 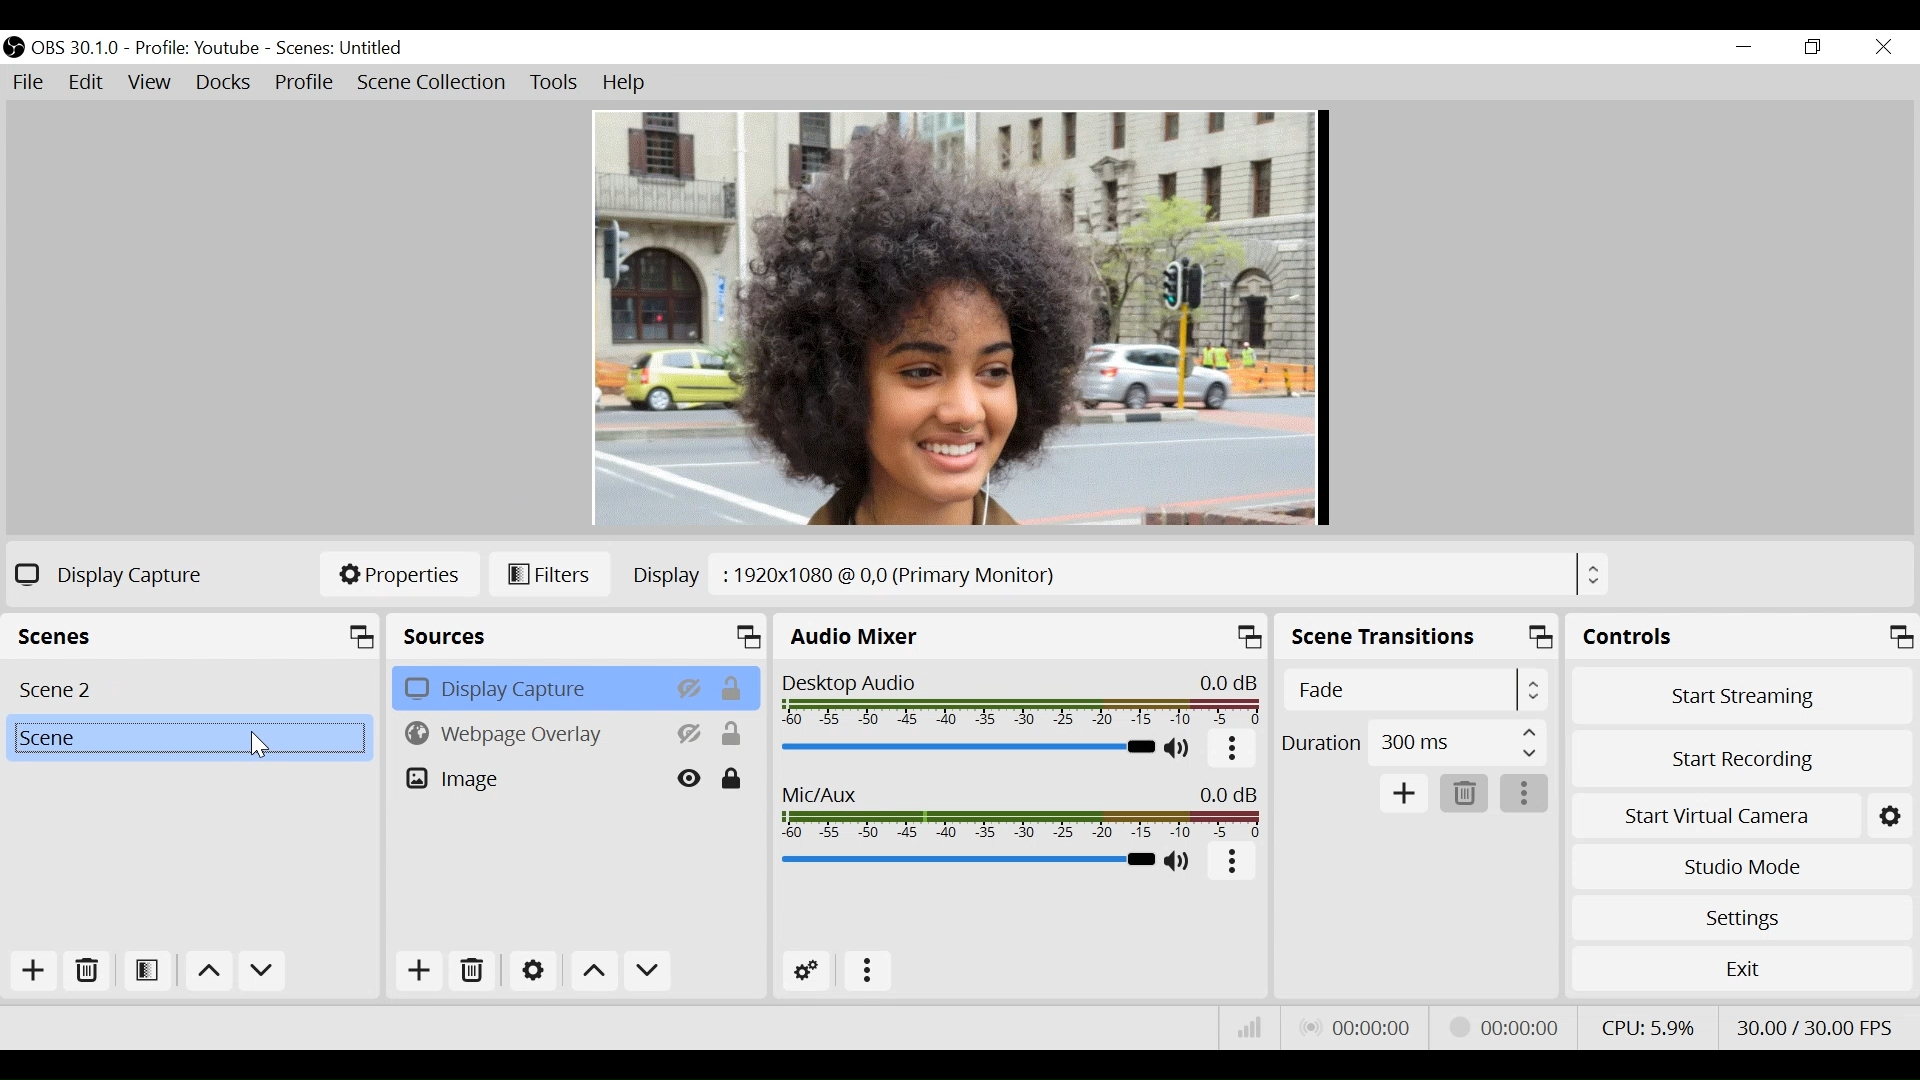 I want to click on Start Streaming, so click(x=1741, y=696).